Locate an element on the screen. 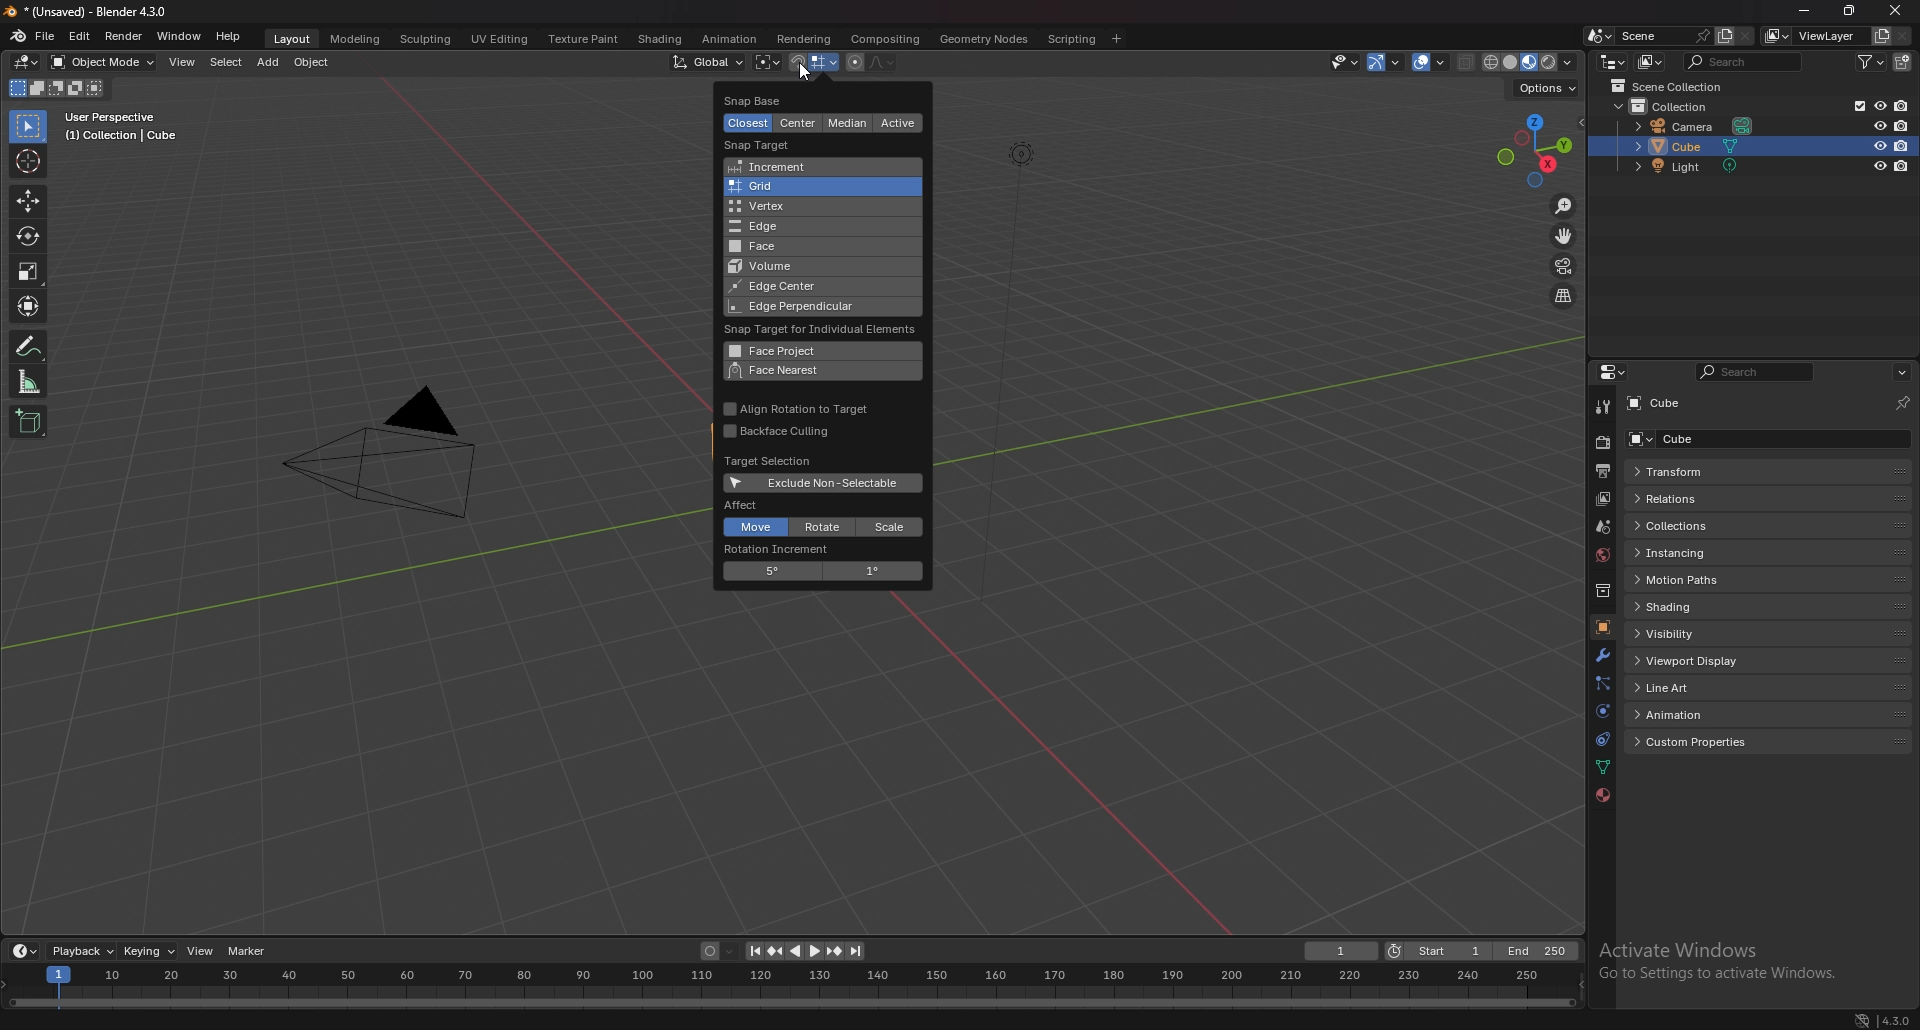 The height and width of the screenshot is (1030, 1920). jump to previous keyframe is located at coordinates (778, 951).